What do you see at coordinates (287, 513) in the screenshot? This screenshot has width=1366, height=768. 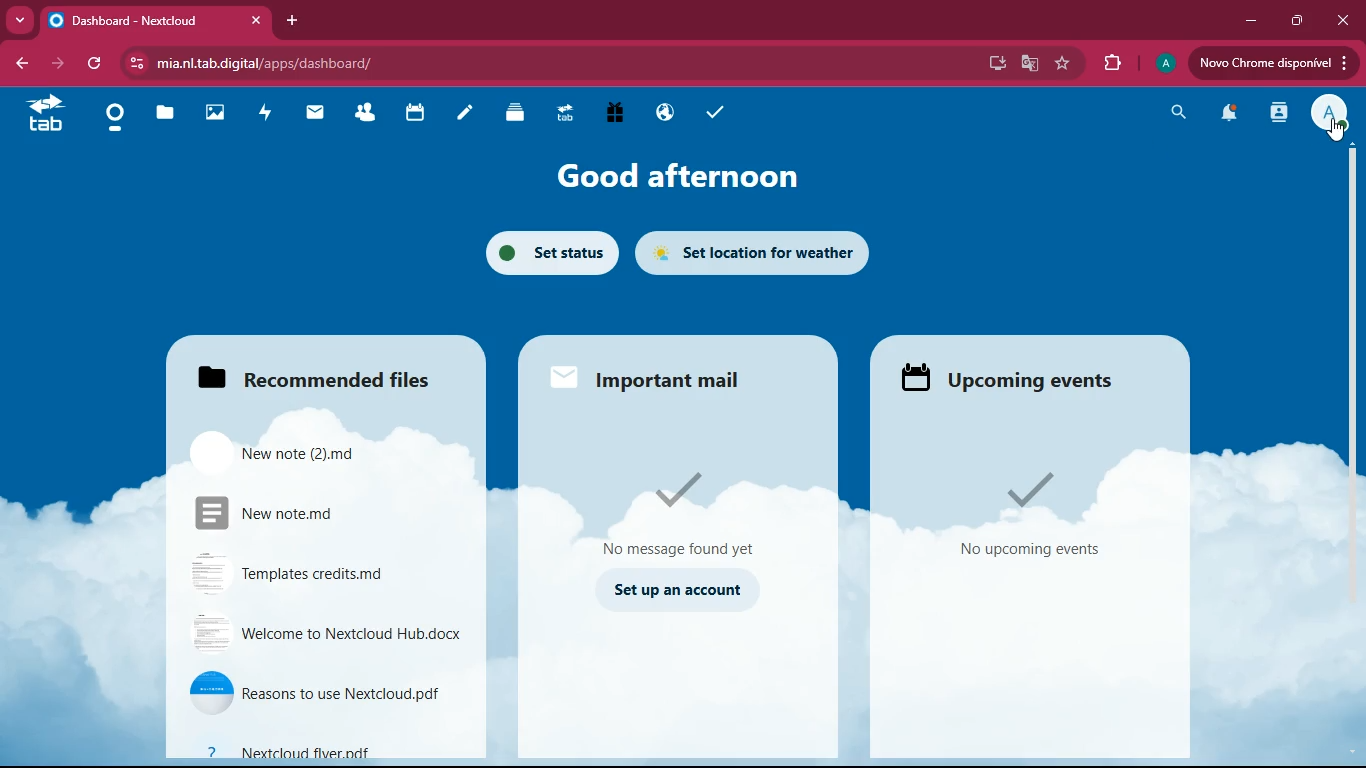 I see `file` at bounding box center [287, 513].